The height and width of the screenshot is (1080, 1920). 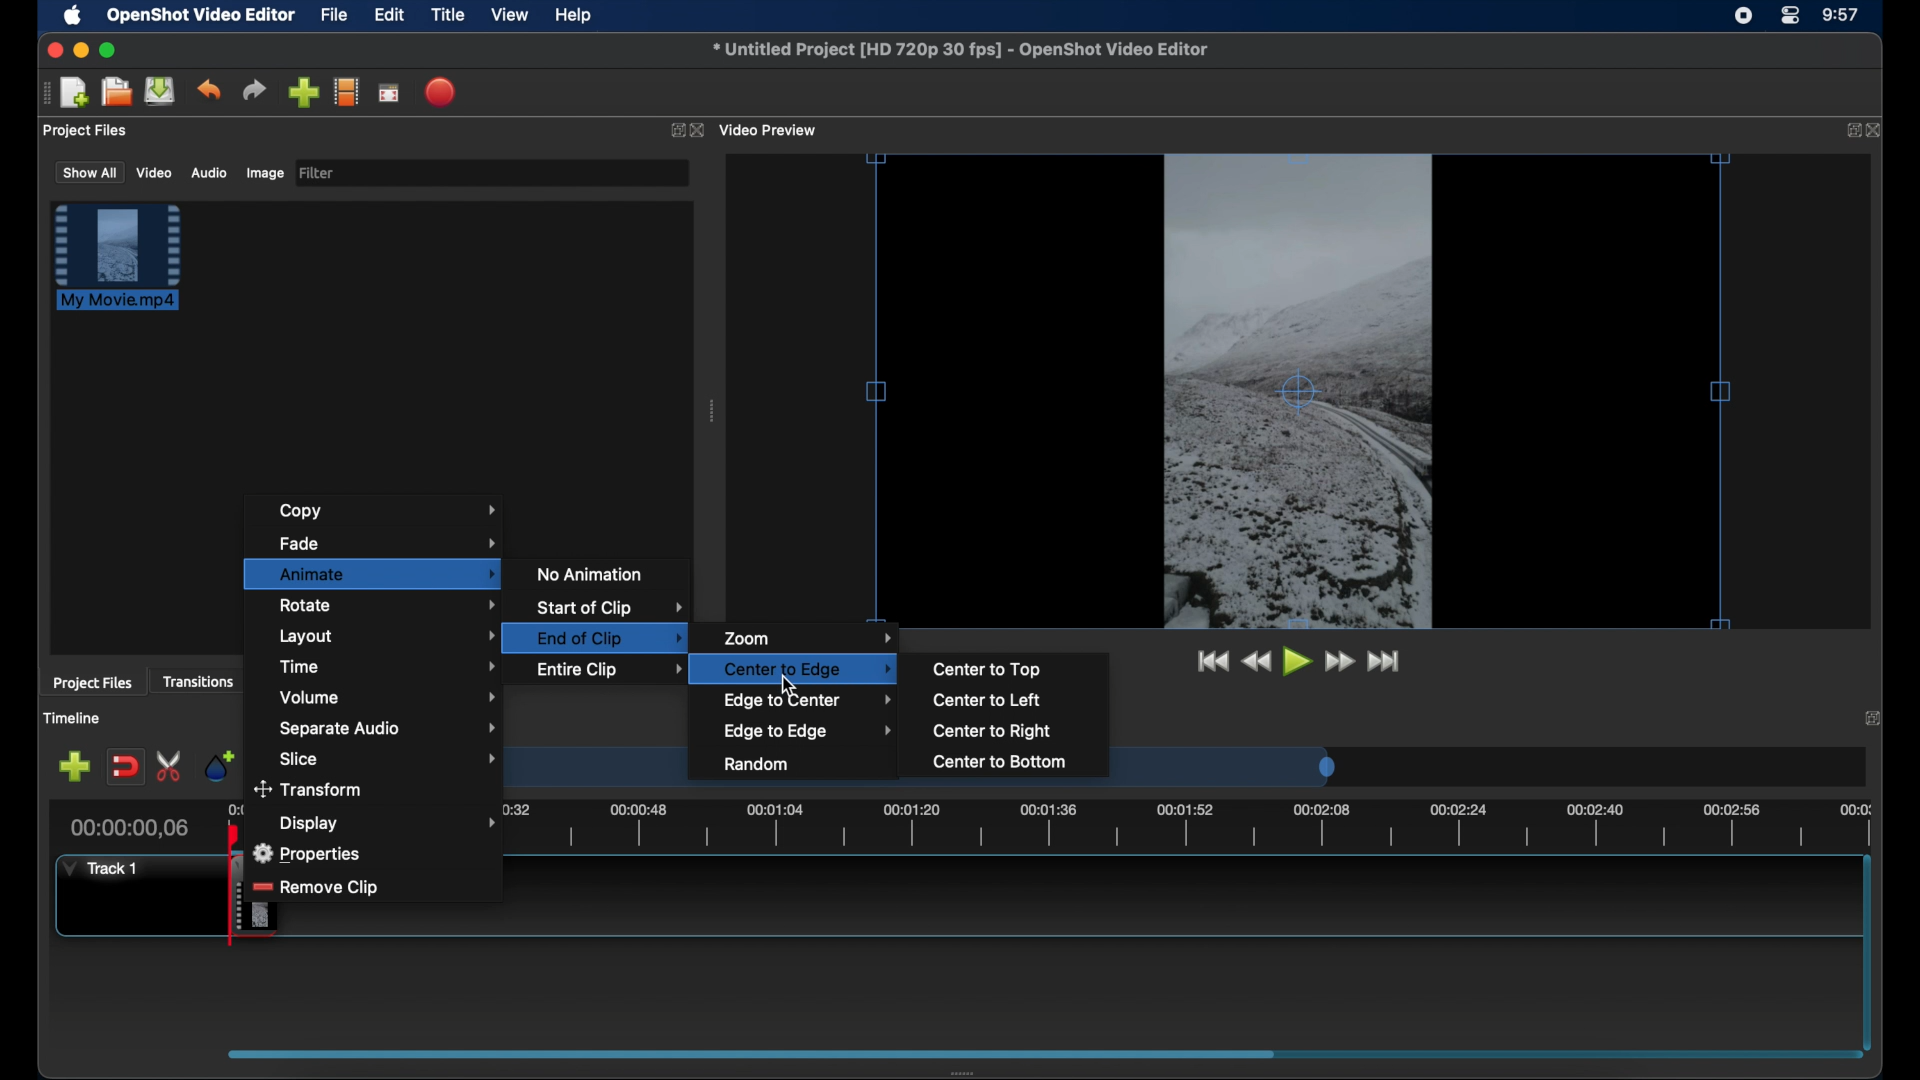 What do you see at coordinates (264, 175) in the screenshot?
I see `image` at bounding box center [264, 175].